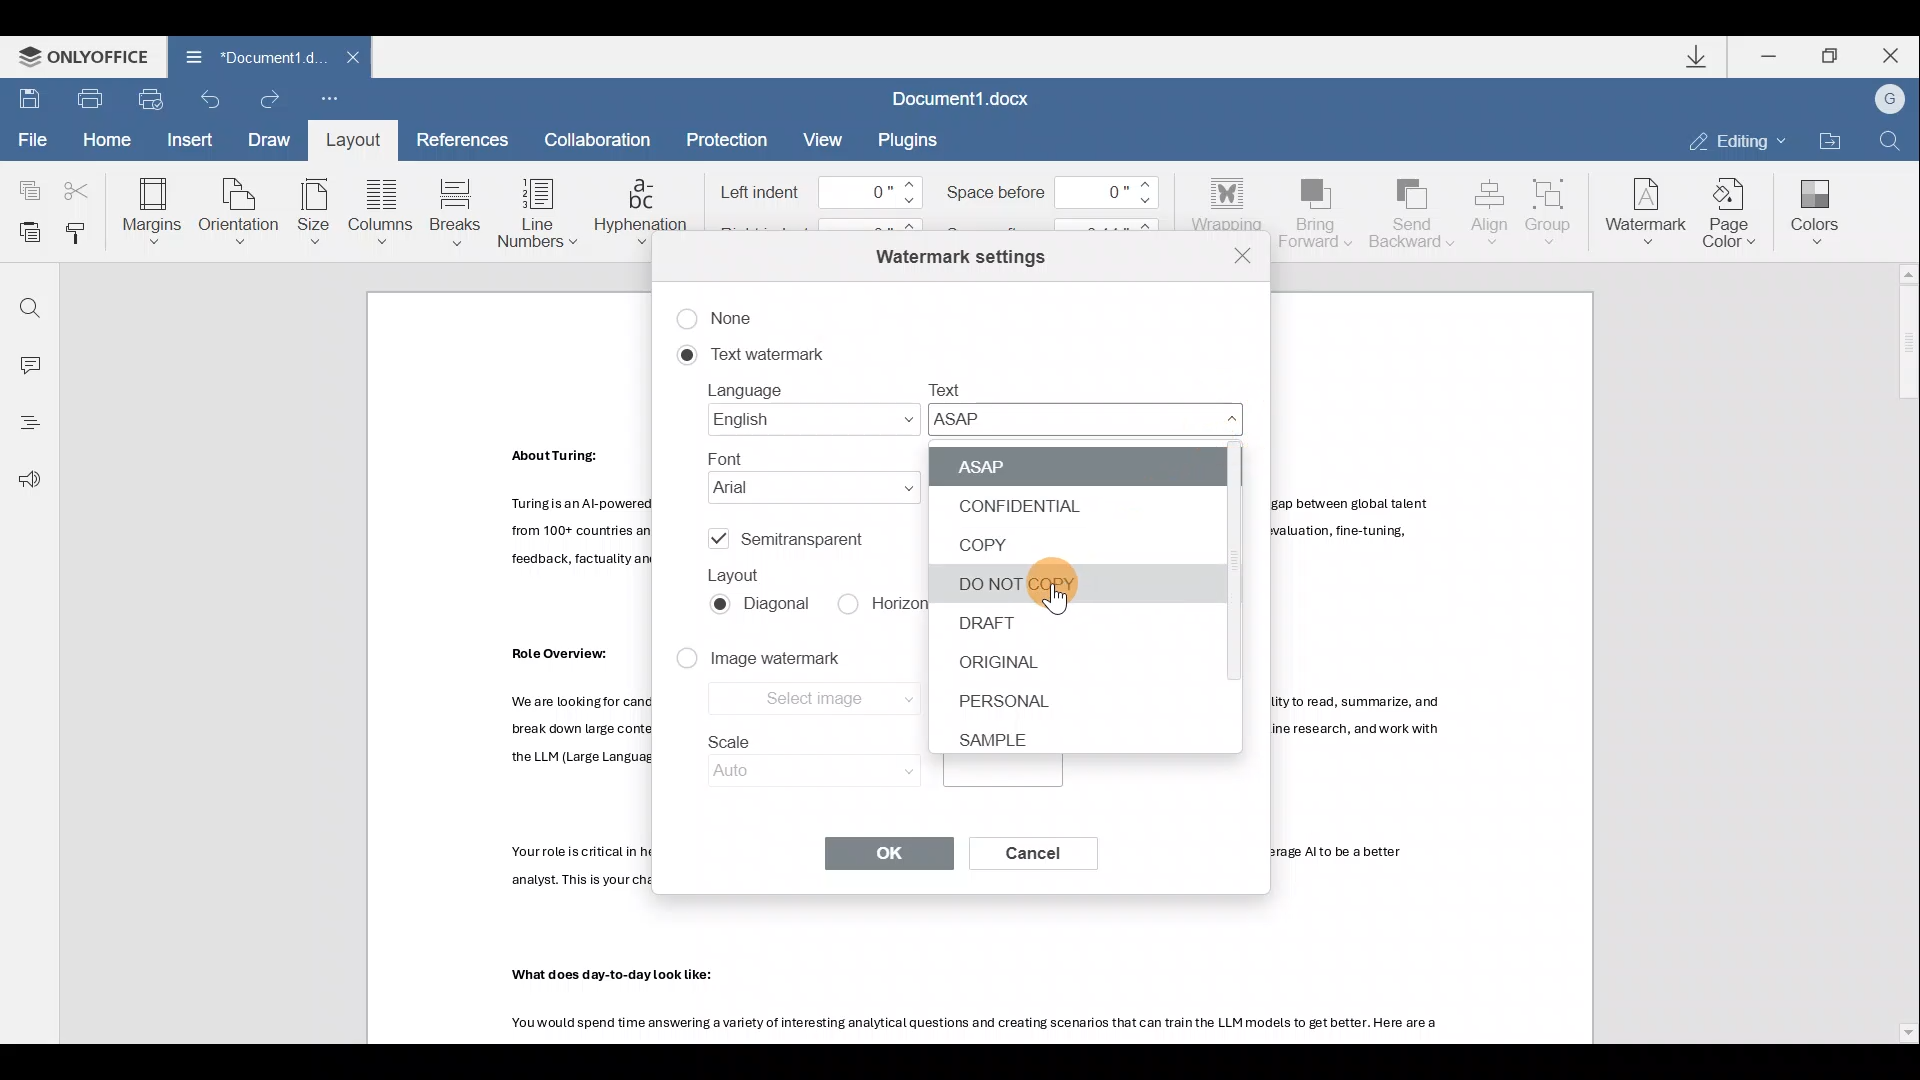  I want to click on Margins, so click(156, 207).